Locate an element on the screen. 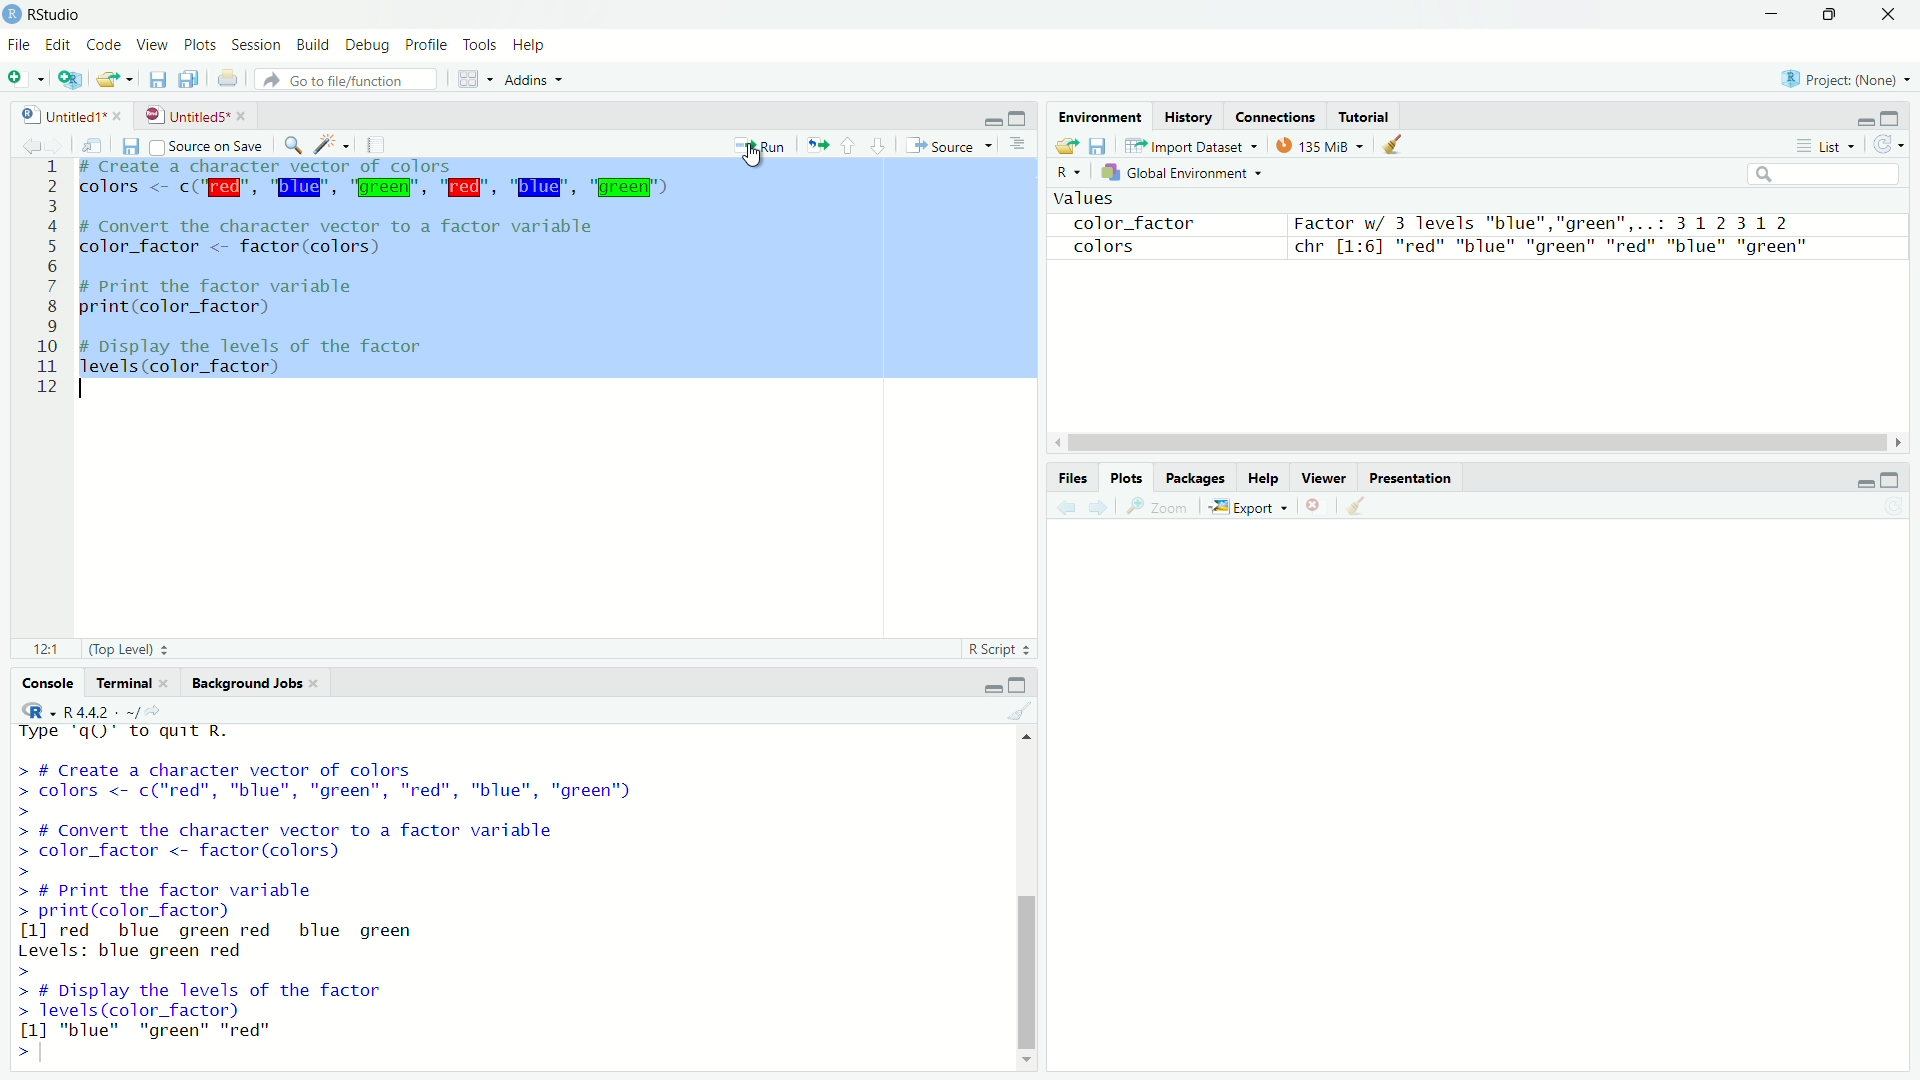 This screenshot has width=1920, height=1080. r script is located at coordinates (999, 649).